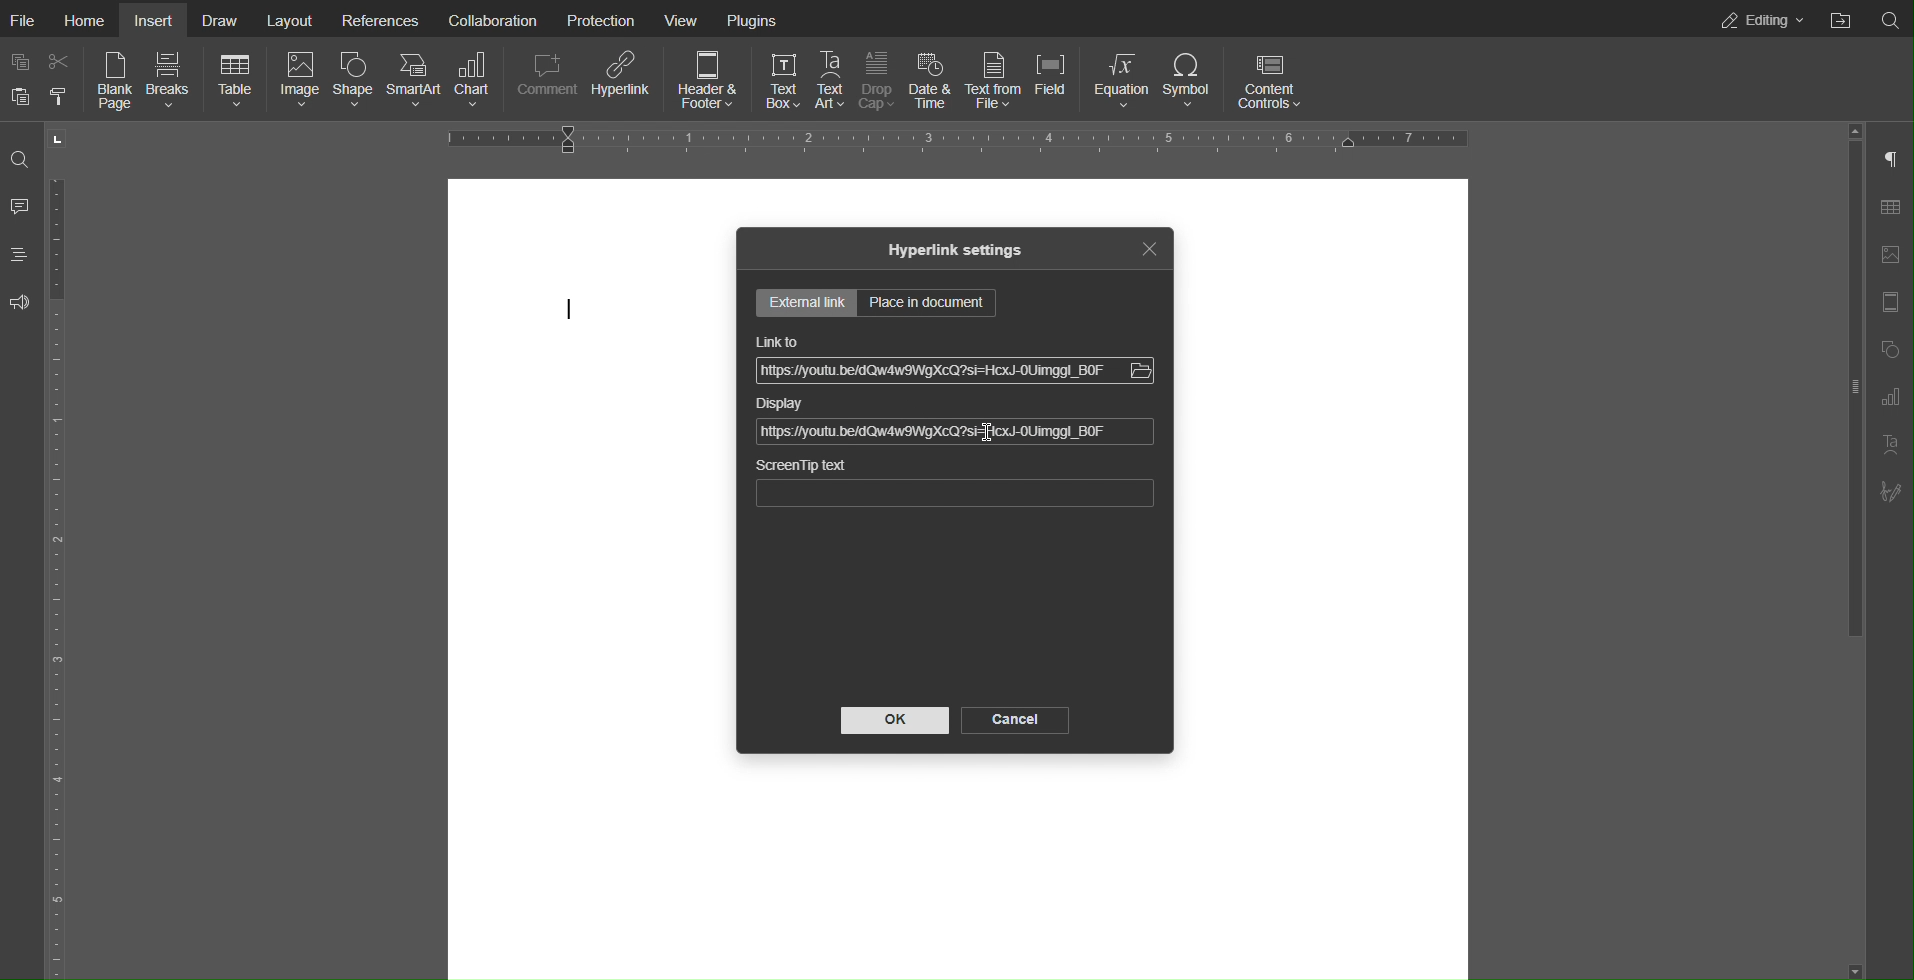 The height and width of the screenshot is (980, 1914). What do you see at coordinates (933, 432) in the screenshot?
I see `Link` at bounding box center [933, 432].